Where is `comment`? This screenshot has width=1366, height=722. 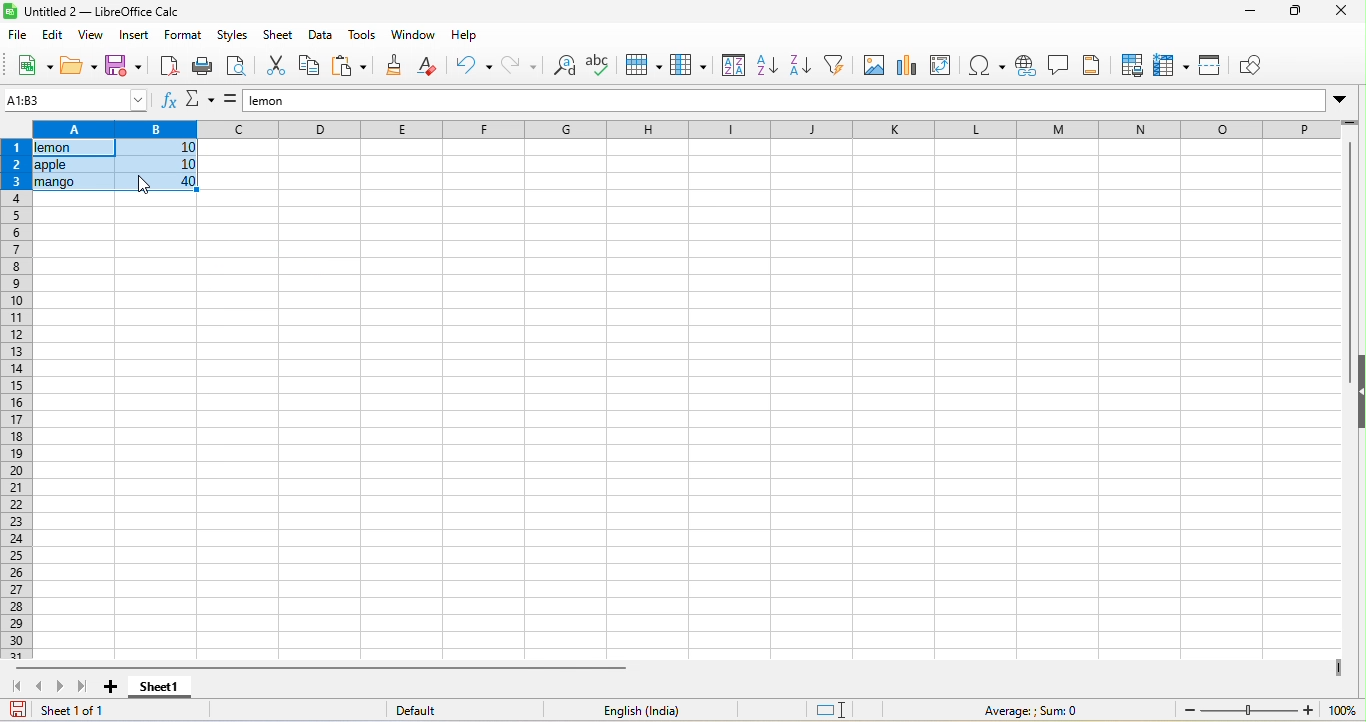
comment is located at coordinates (1057, 67).